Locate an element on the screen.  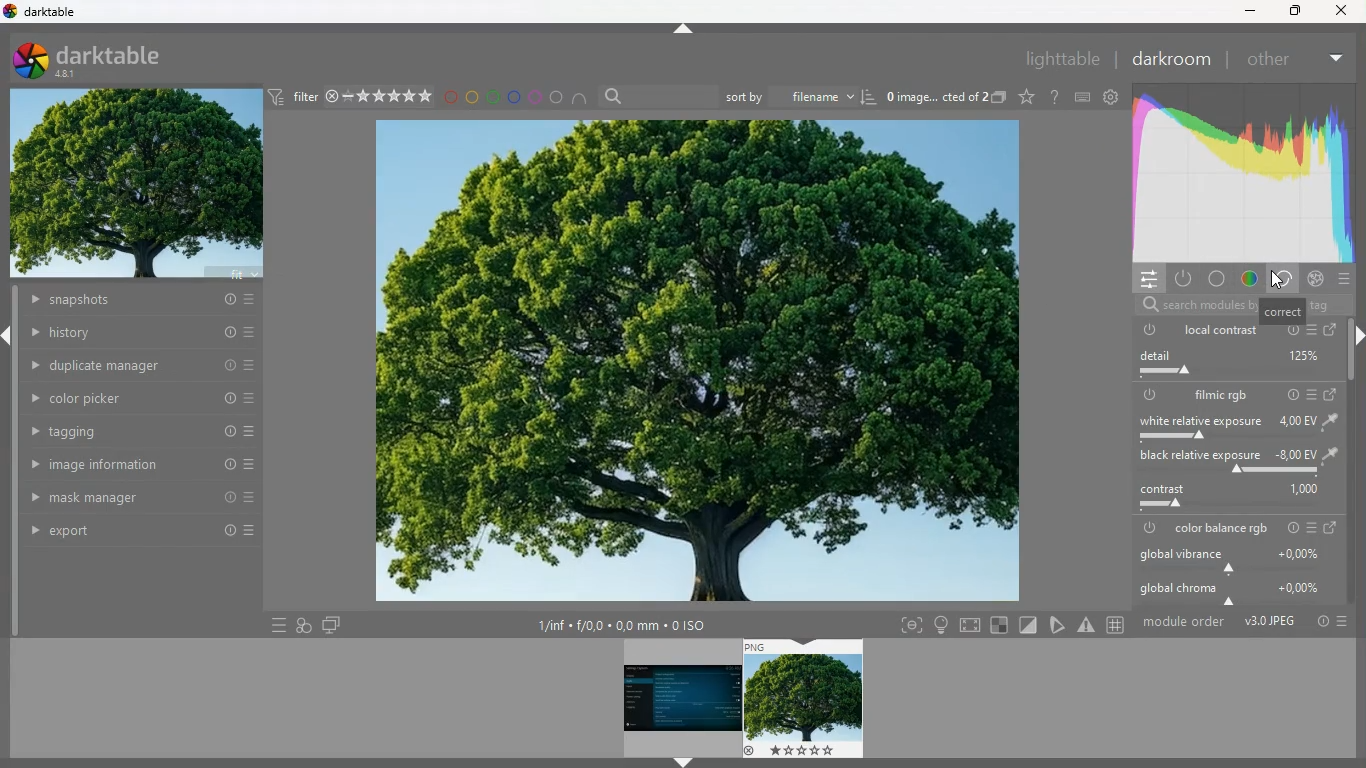
contrast is located at coordinates (1230, 498).